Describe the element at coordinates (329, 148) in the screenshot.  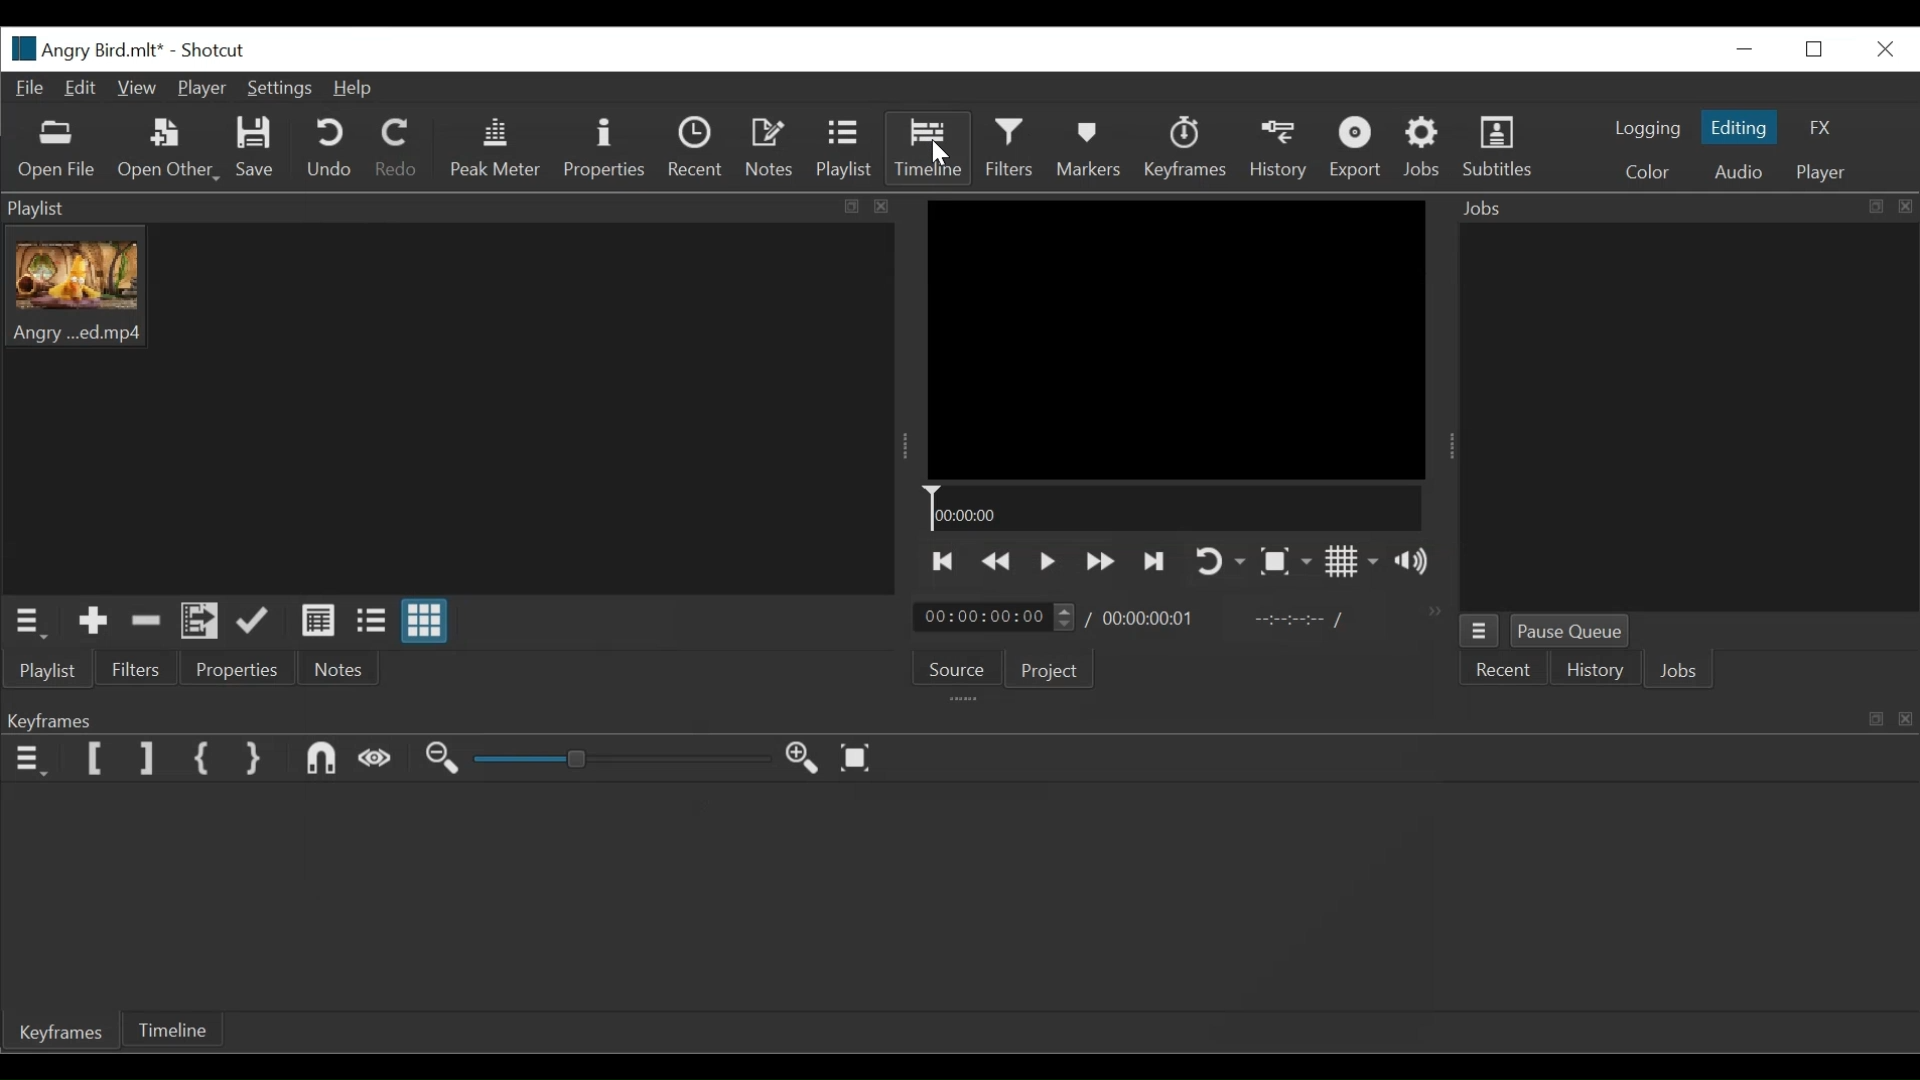
I see `Undo` at that location.